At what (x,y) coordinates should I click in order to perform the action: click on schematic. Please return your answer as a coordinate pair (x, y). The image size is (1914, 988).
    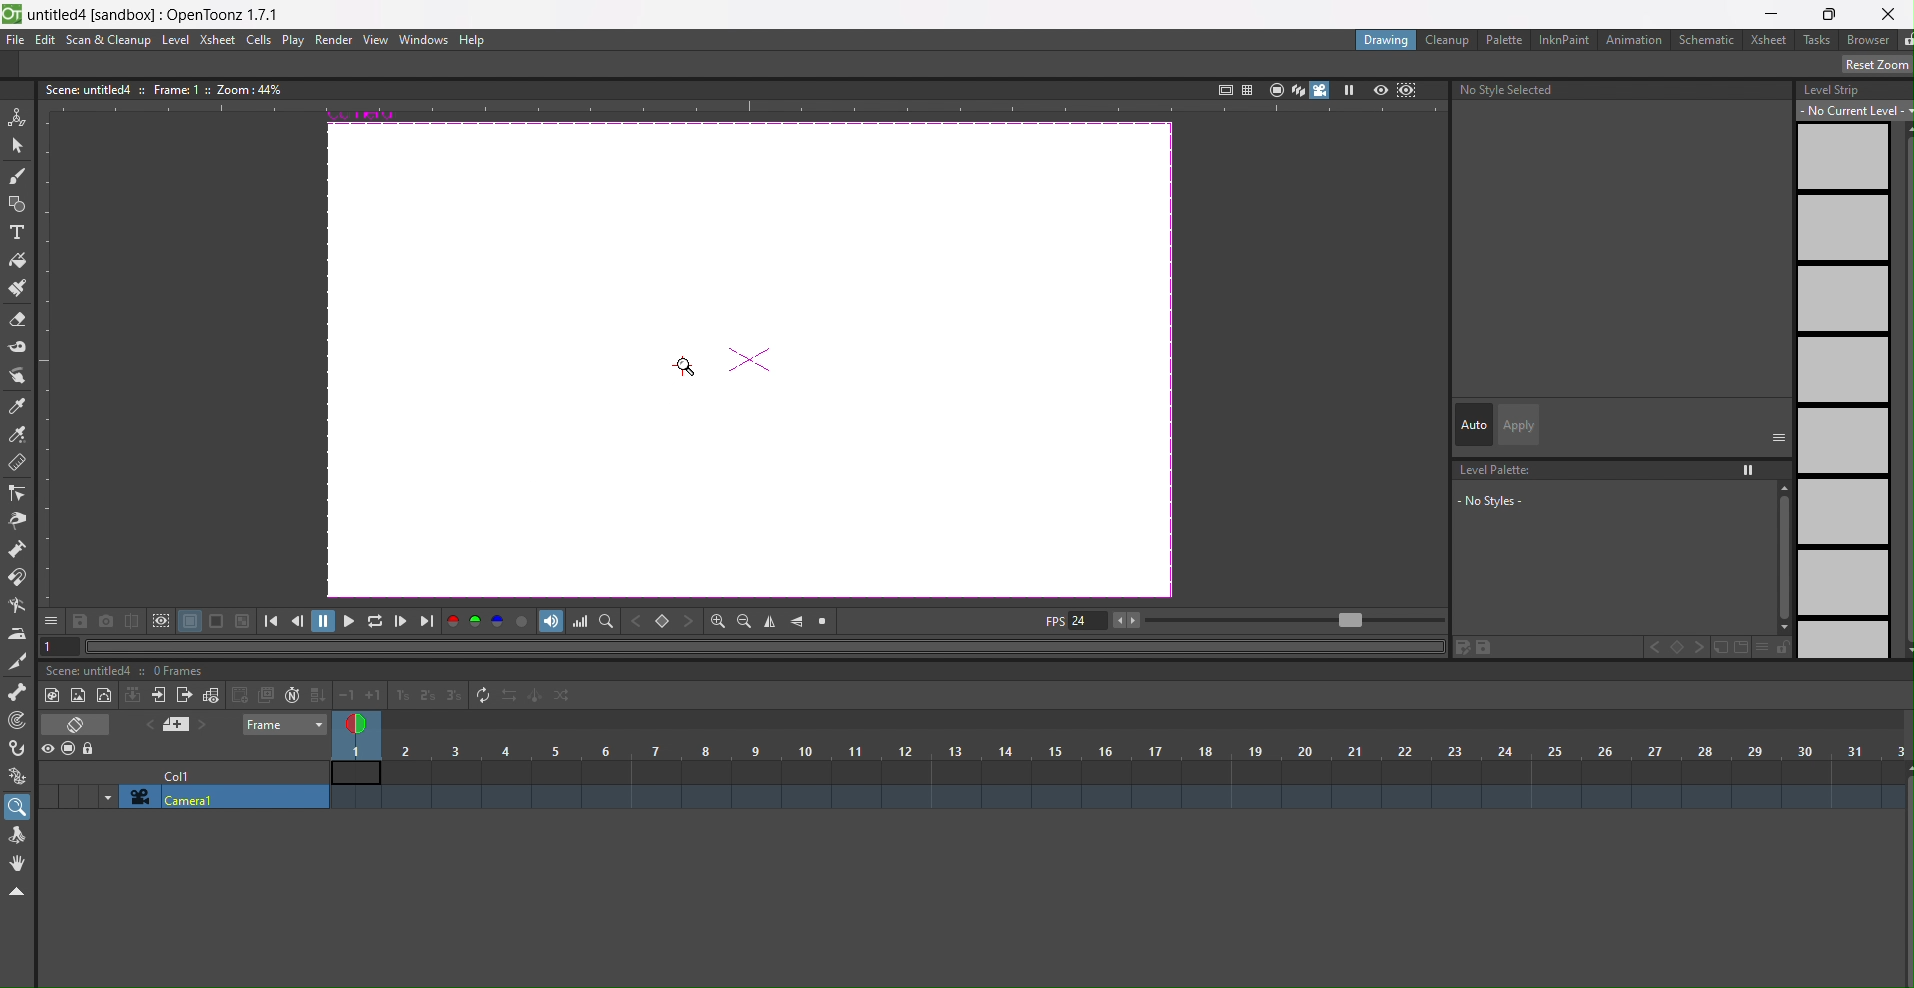
    Looking at the image, I should click on (1708, 39).